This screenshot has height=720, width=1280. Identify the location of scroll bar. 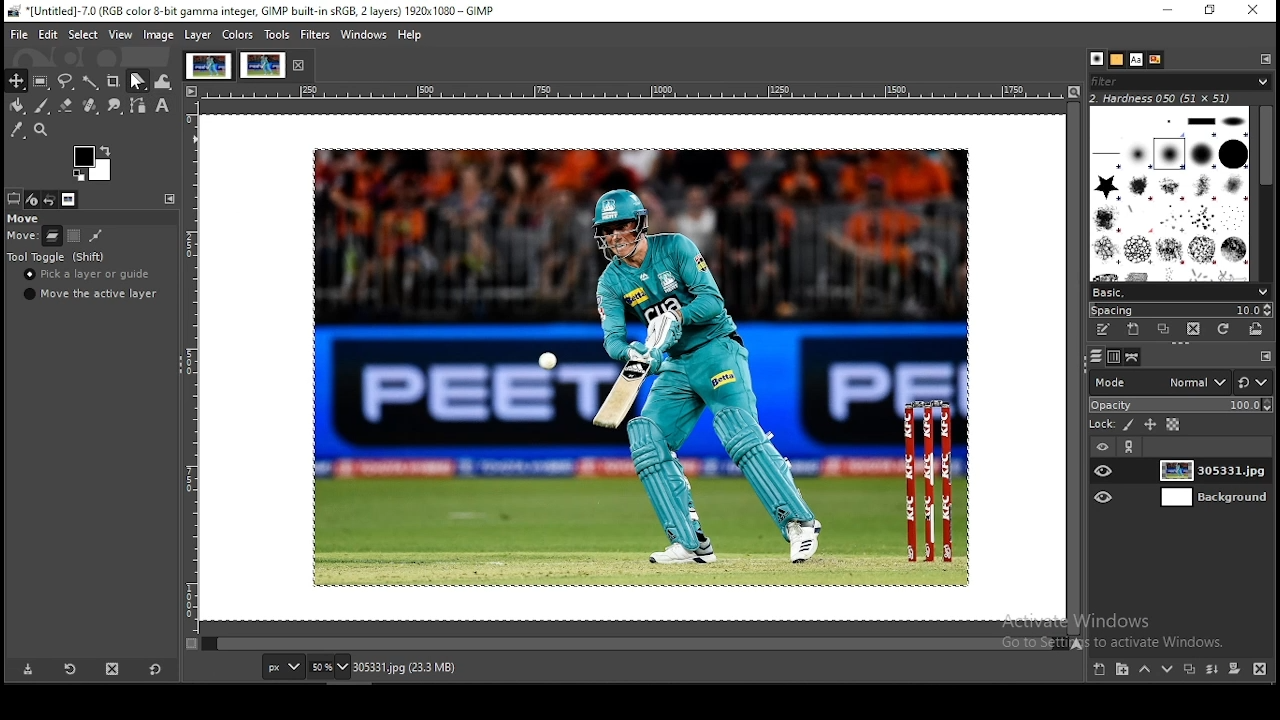
(1265, 191).